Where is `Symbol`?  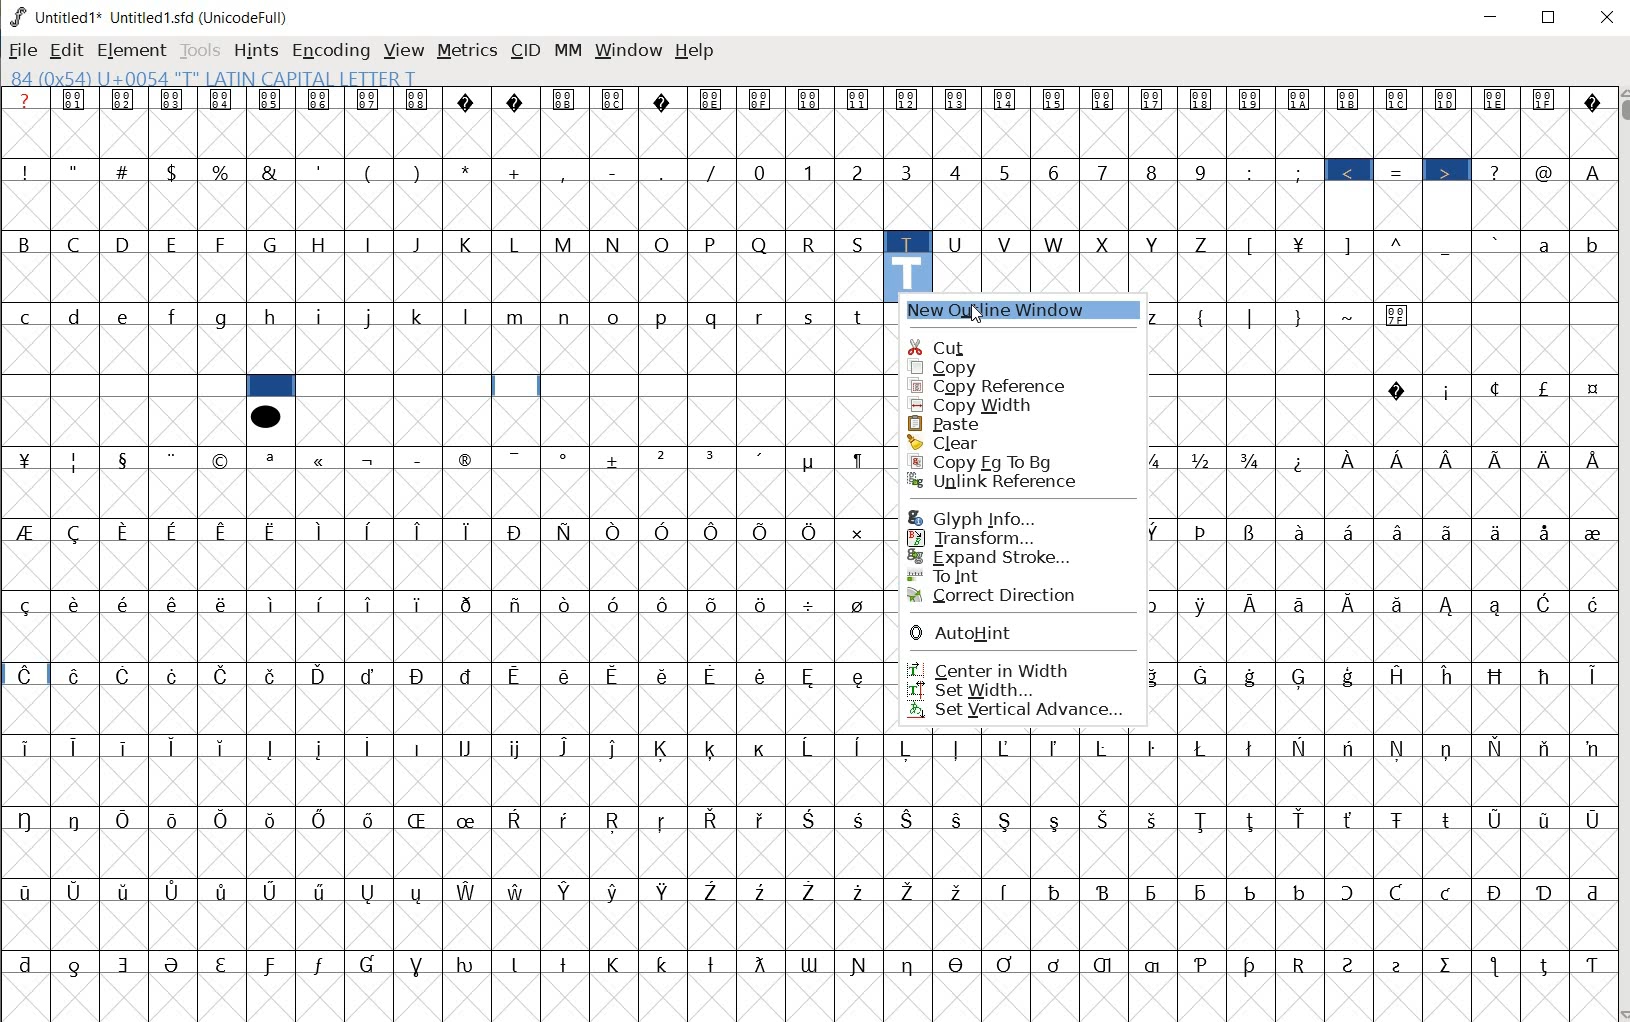
Symbol is located at coordinates (274, 821).